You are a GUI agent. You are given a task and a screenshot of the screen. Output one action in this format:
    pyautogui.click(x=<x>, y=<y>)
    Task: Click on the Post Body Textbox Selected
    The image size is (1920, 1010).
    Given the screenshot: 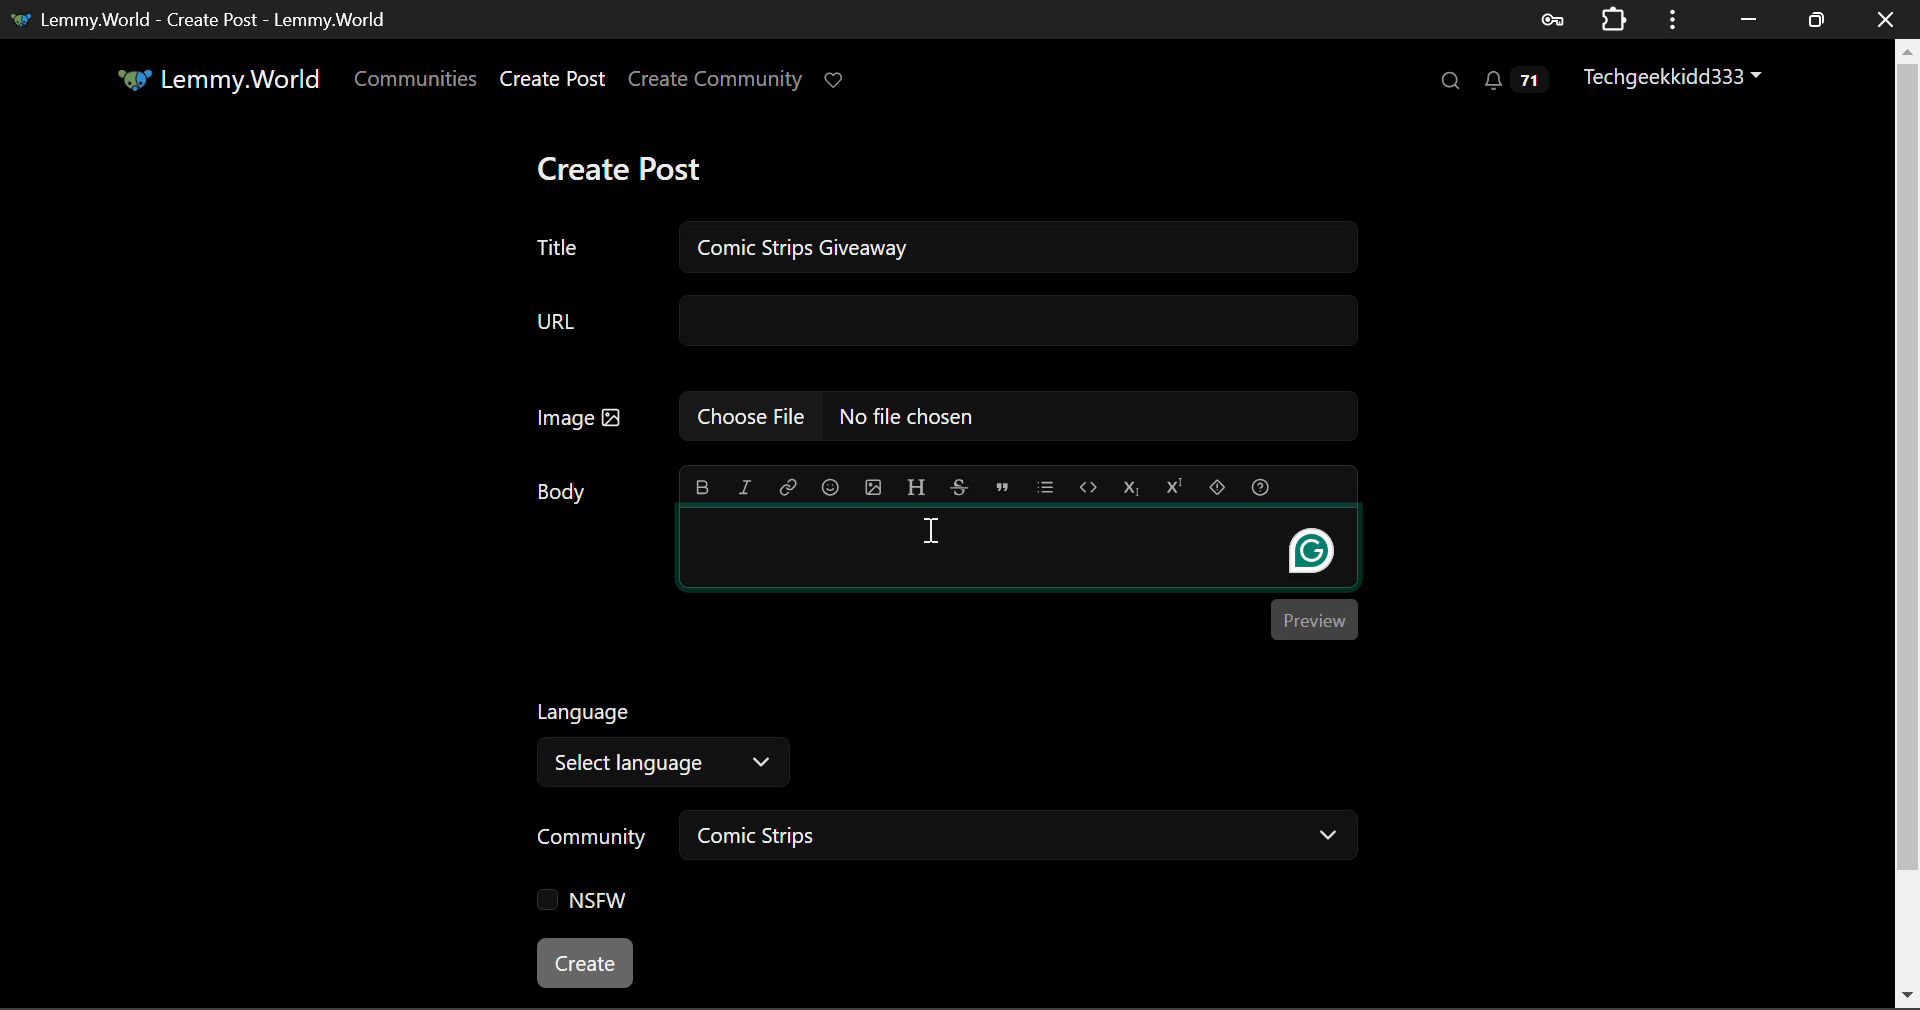 What is the action you would take?
    pyautogui.click(x=1018, y=548)
    